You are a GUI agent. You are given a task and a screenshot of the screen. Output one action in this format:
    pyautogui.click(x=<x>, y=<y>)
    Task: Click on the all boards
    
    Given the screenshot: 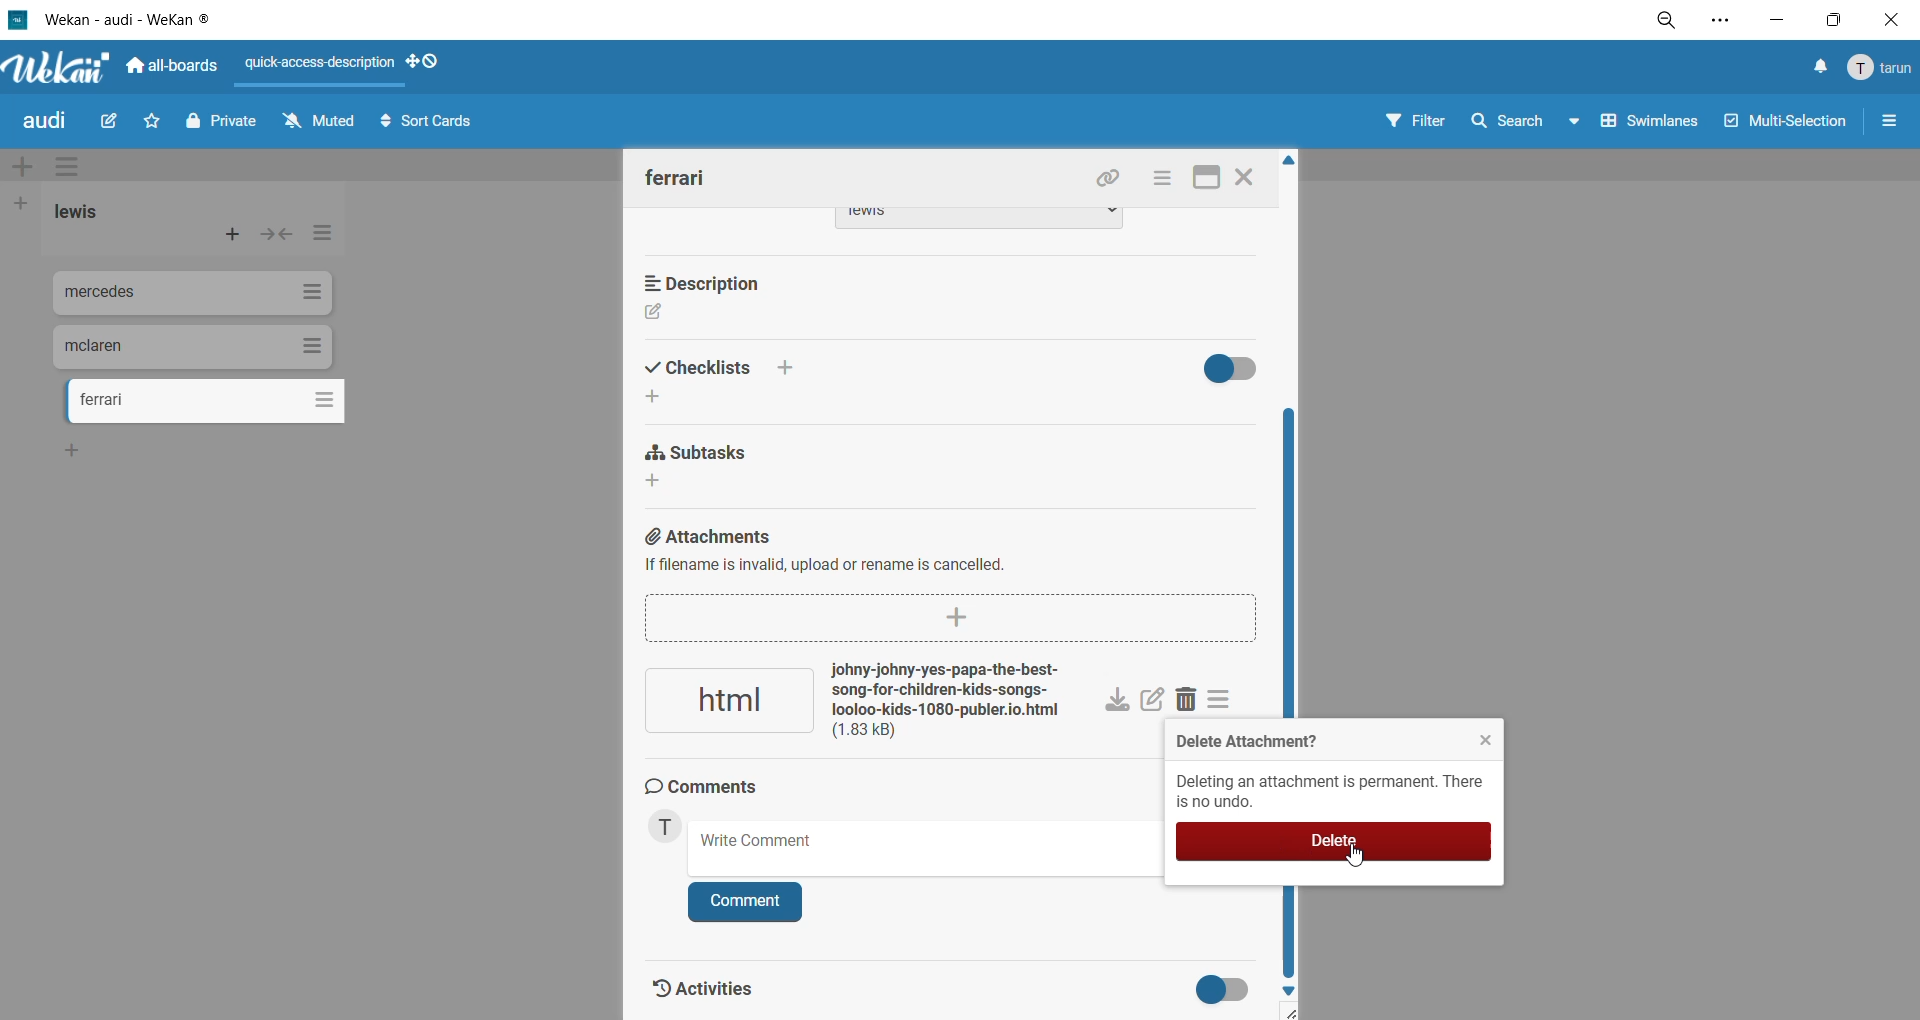 What is the action you would take?
    pyautogui.click(x=171, y=67)
    